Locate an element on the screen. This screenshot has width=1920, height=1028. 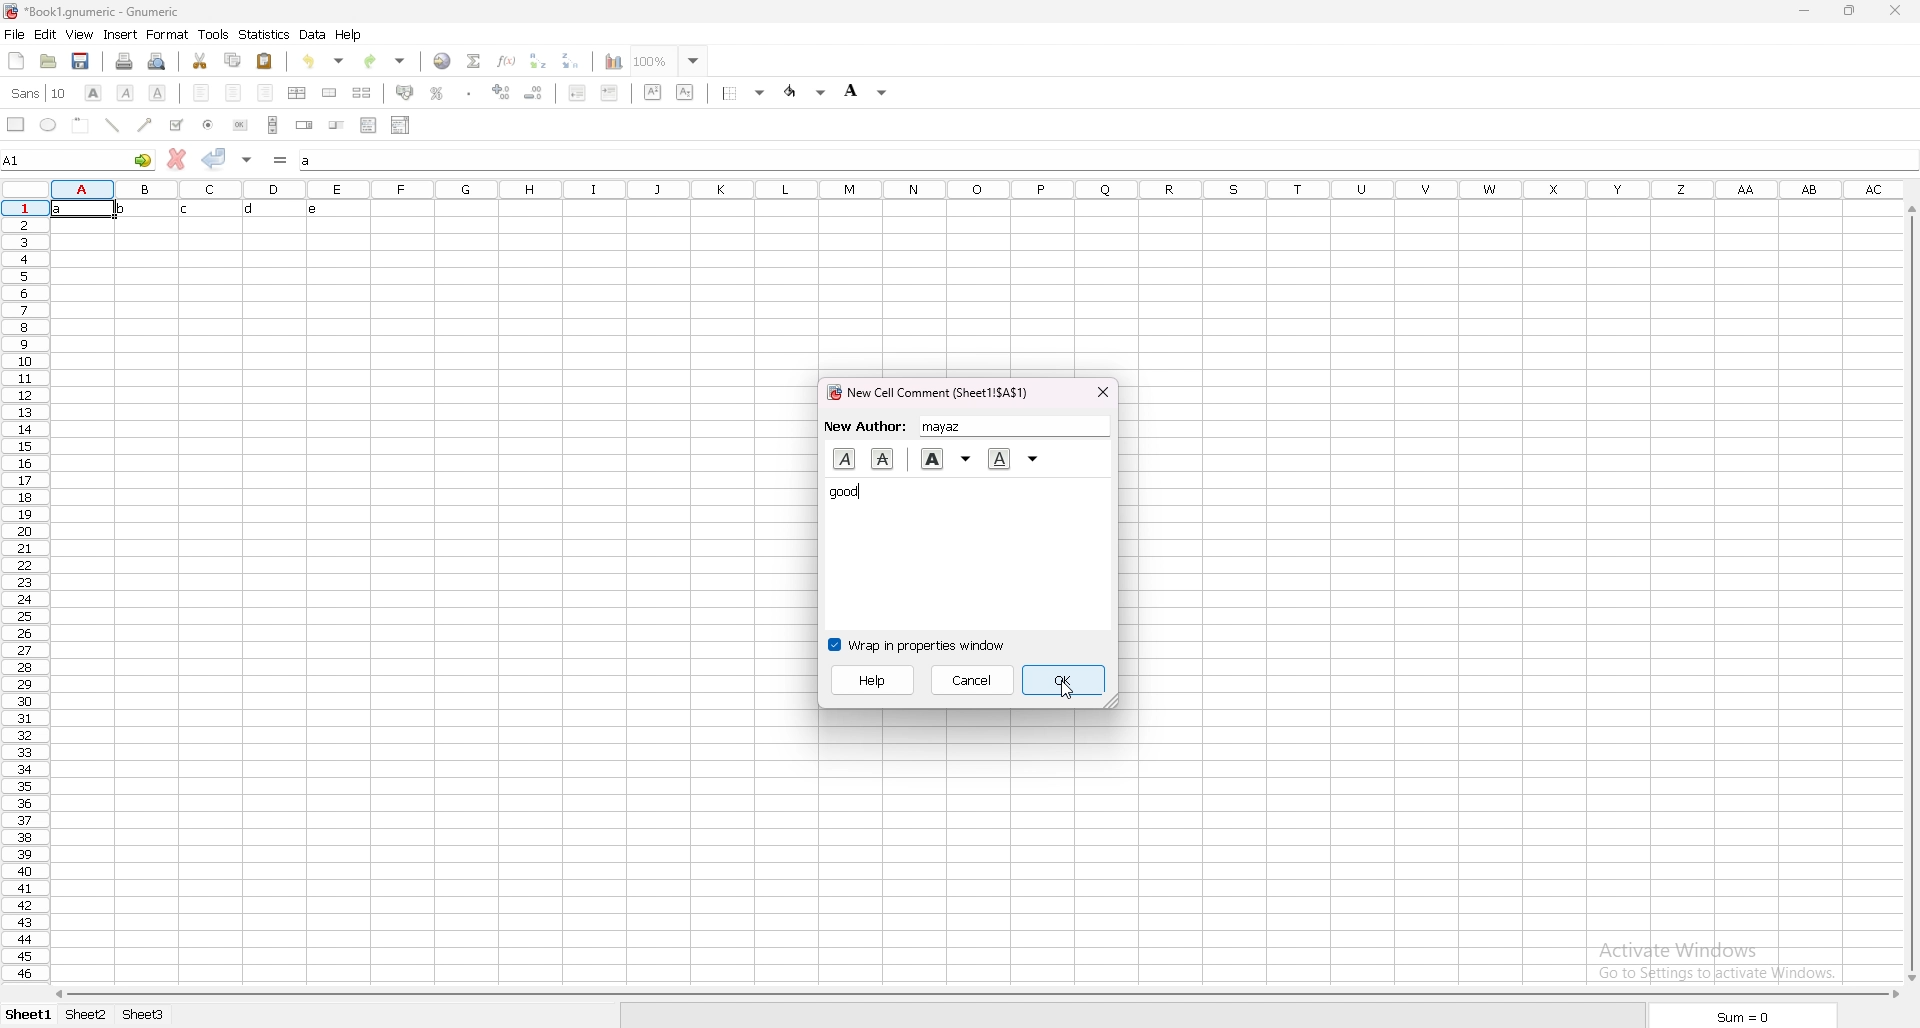
ok is located at coordinates (1066, 679).